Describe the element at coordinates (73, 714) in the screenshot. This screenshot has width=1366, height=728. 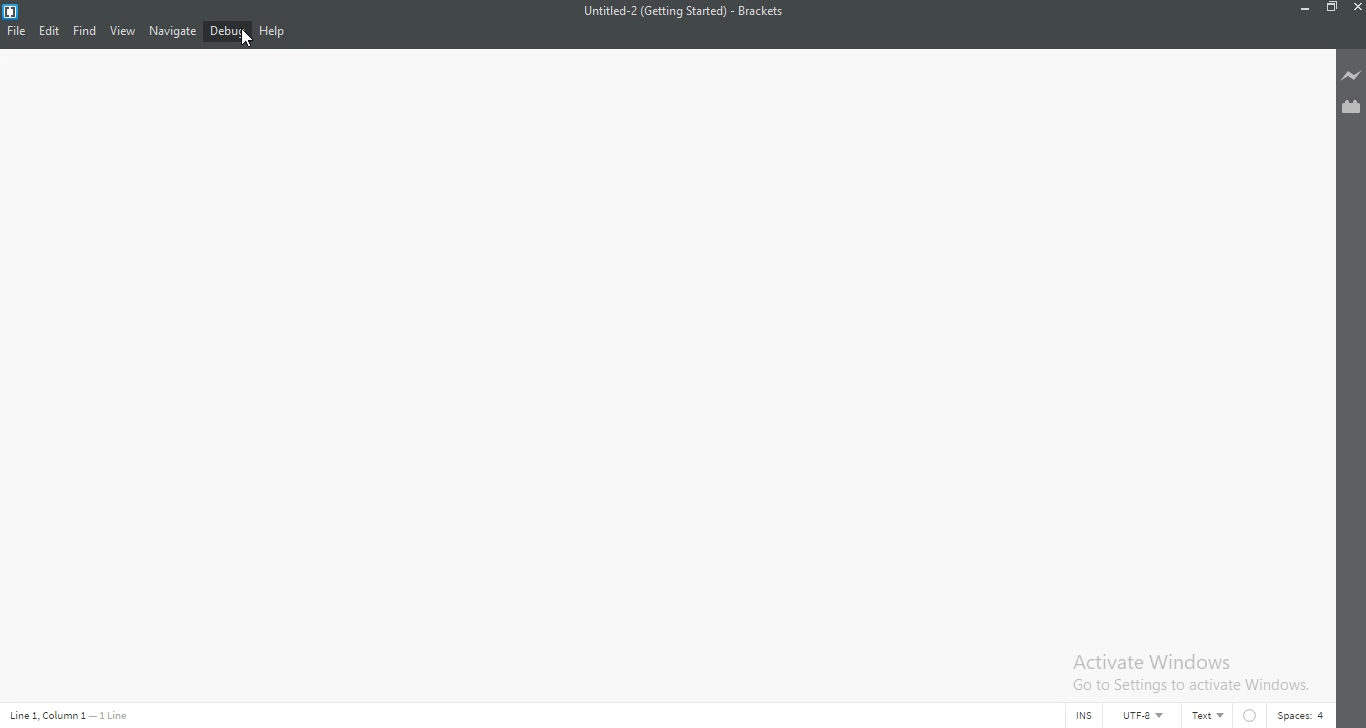
I see `Line 1, Column 1 - 1 Line` at that location.